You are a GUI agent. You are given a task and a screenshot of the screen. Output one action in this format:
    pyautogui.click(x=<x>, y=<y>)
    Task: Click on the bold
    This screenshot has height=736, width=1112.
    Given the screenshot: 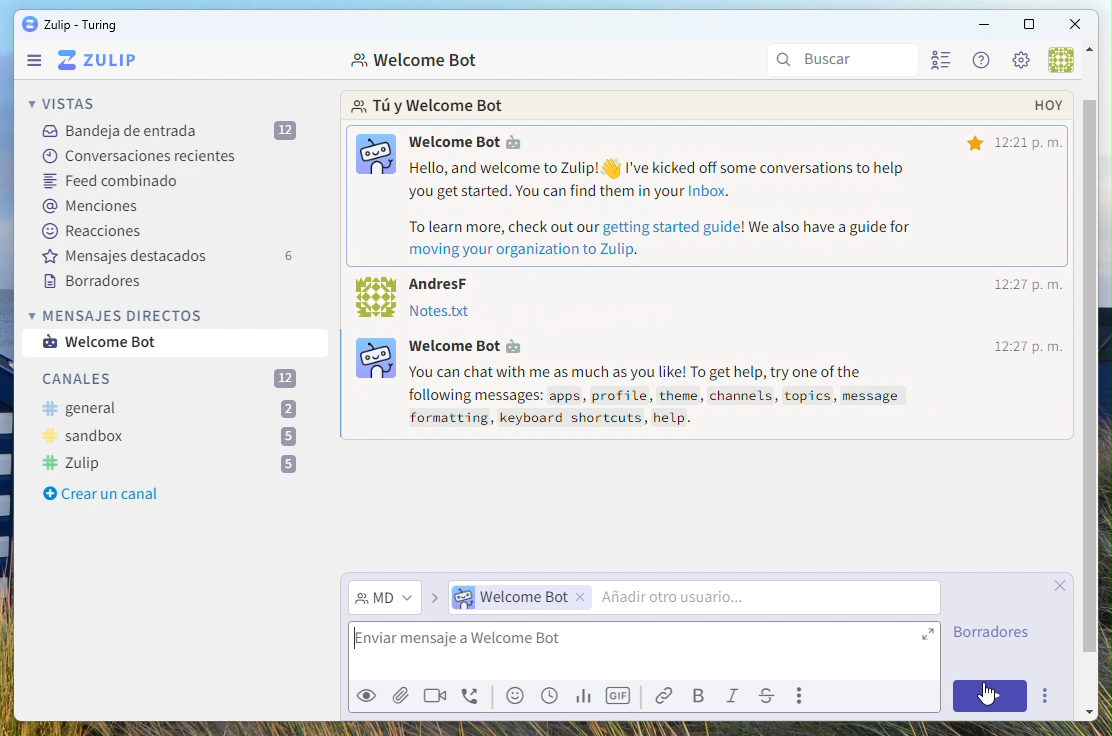 What is the action you would take?
    pyautogui.click(x=701, y=697)
    